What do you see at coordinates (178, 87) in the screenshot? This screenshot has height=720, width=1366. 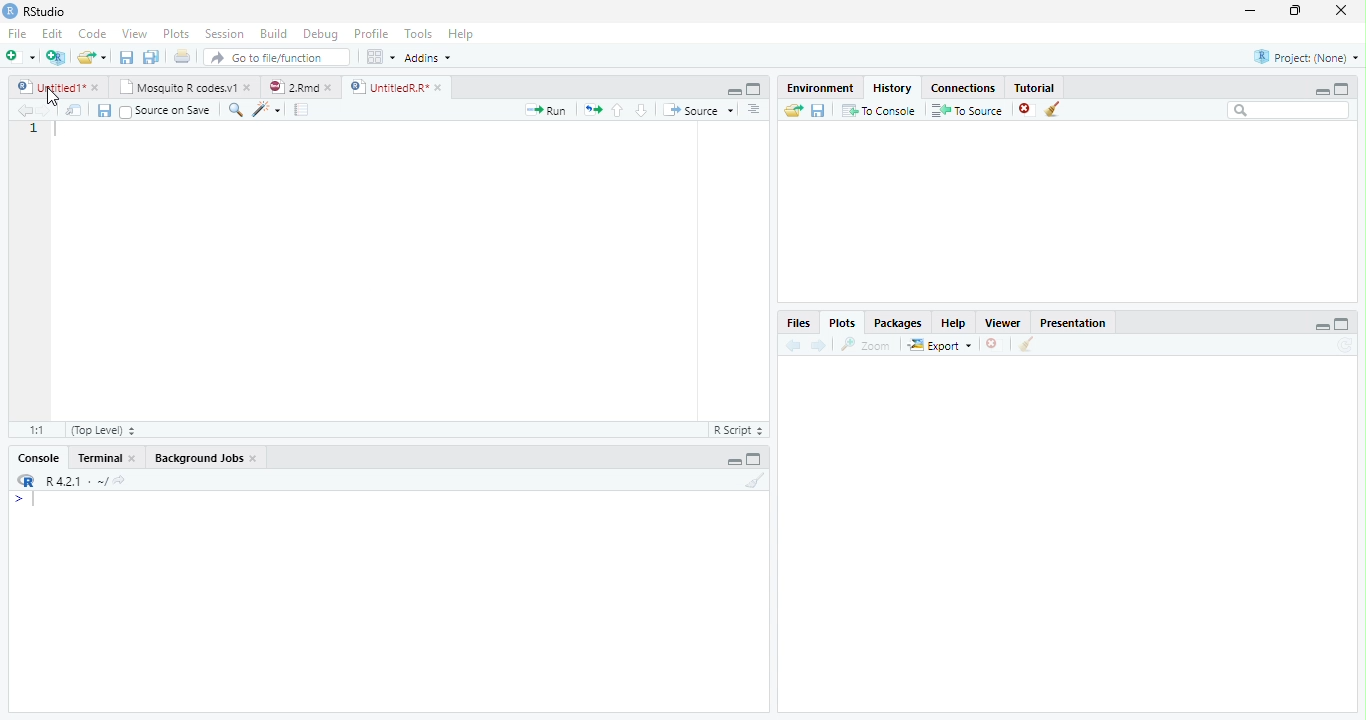 I see `‘Mosquito R codes.v1` at bounding box center [178, 87].